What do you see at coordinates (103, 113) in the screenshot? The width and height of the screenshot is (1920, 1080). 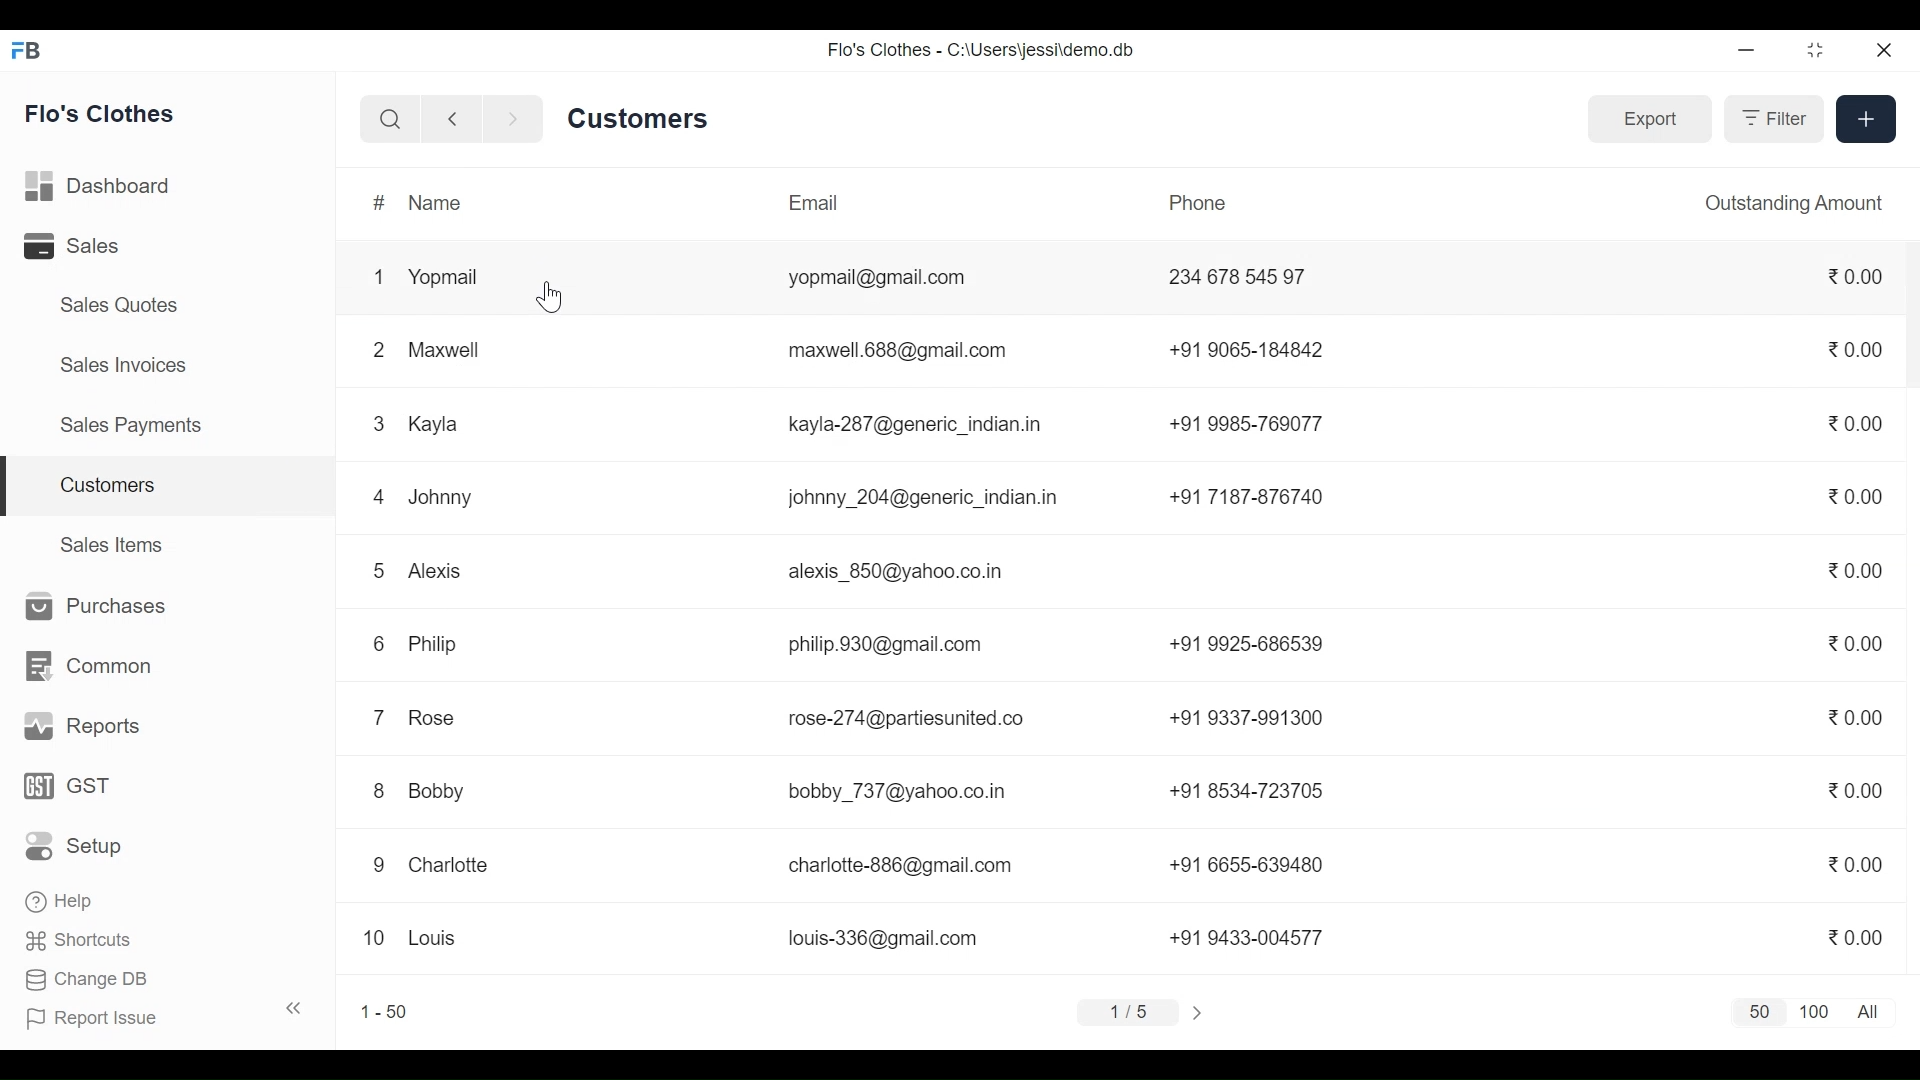 I see `Flo's Clothes` at bounding box center [103, 113].